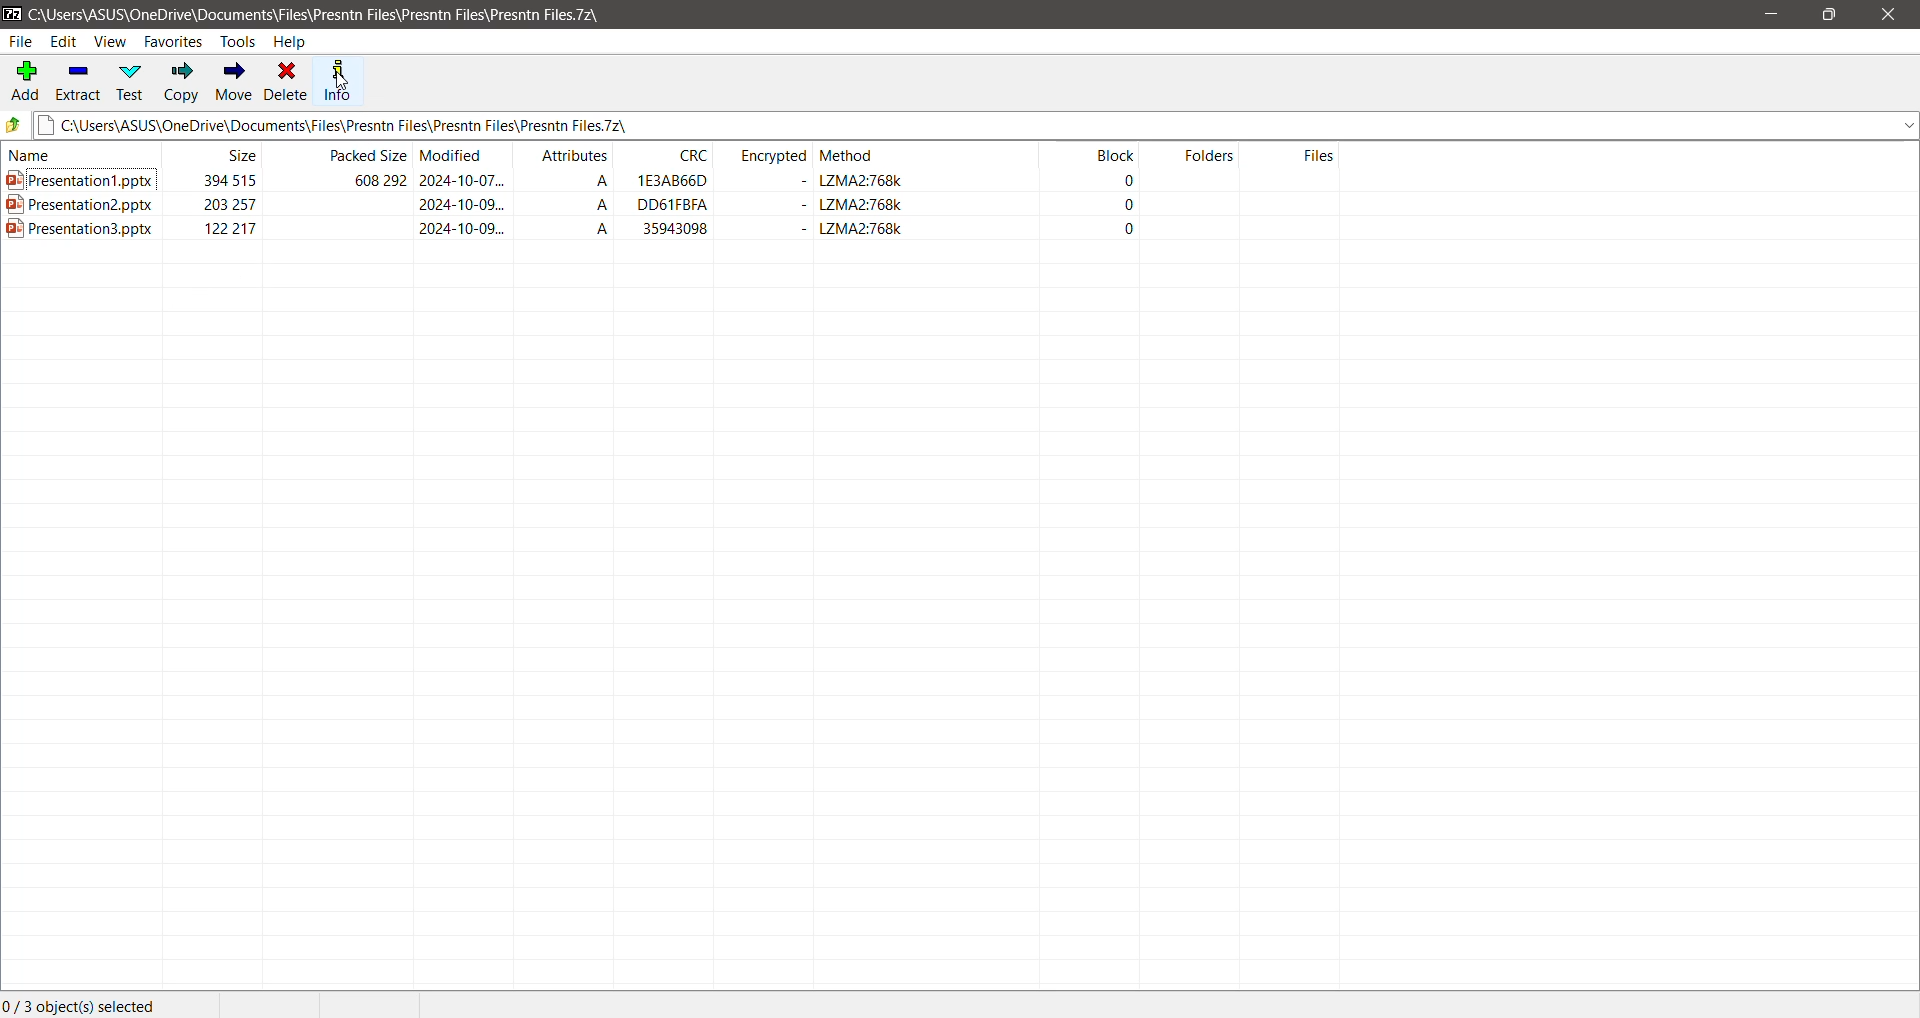 This screenshot has width=1920, height=1018. What do you see at coordinates (592, 229) in the screenshot?
I see `A` at bounding box center [592, 229].